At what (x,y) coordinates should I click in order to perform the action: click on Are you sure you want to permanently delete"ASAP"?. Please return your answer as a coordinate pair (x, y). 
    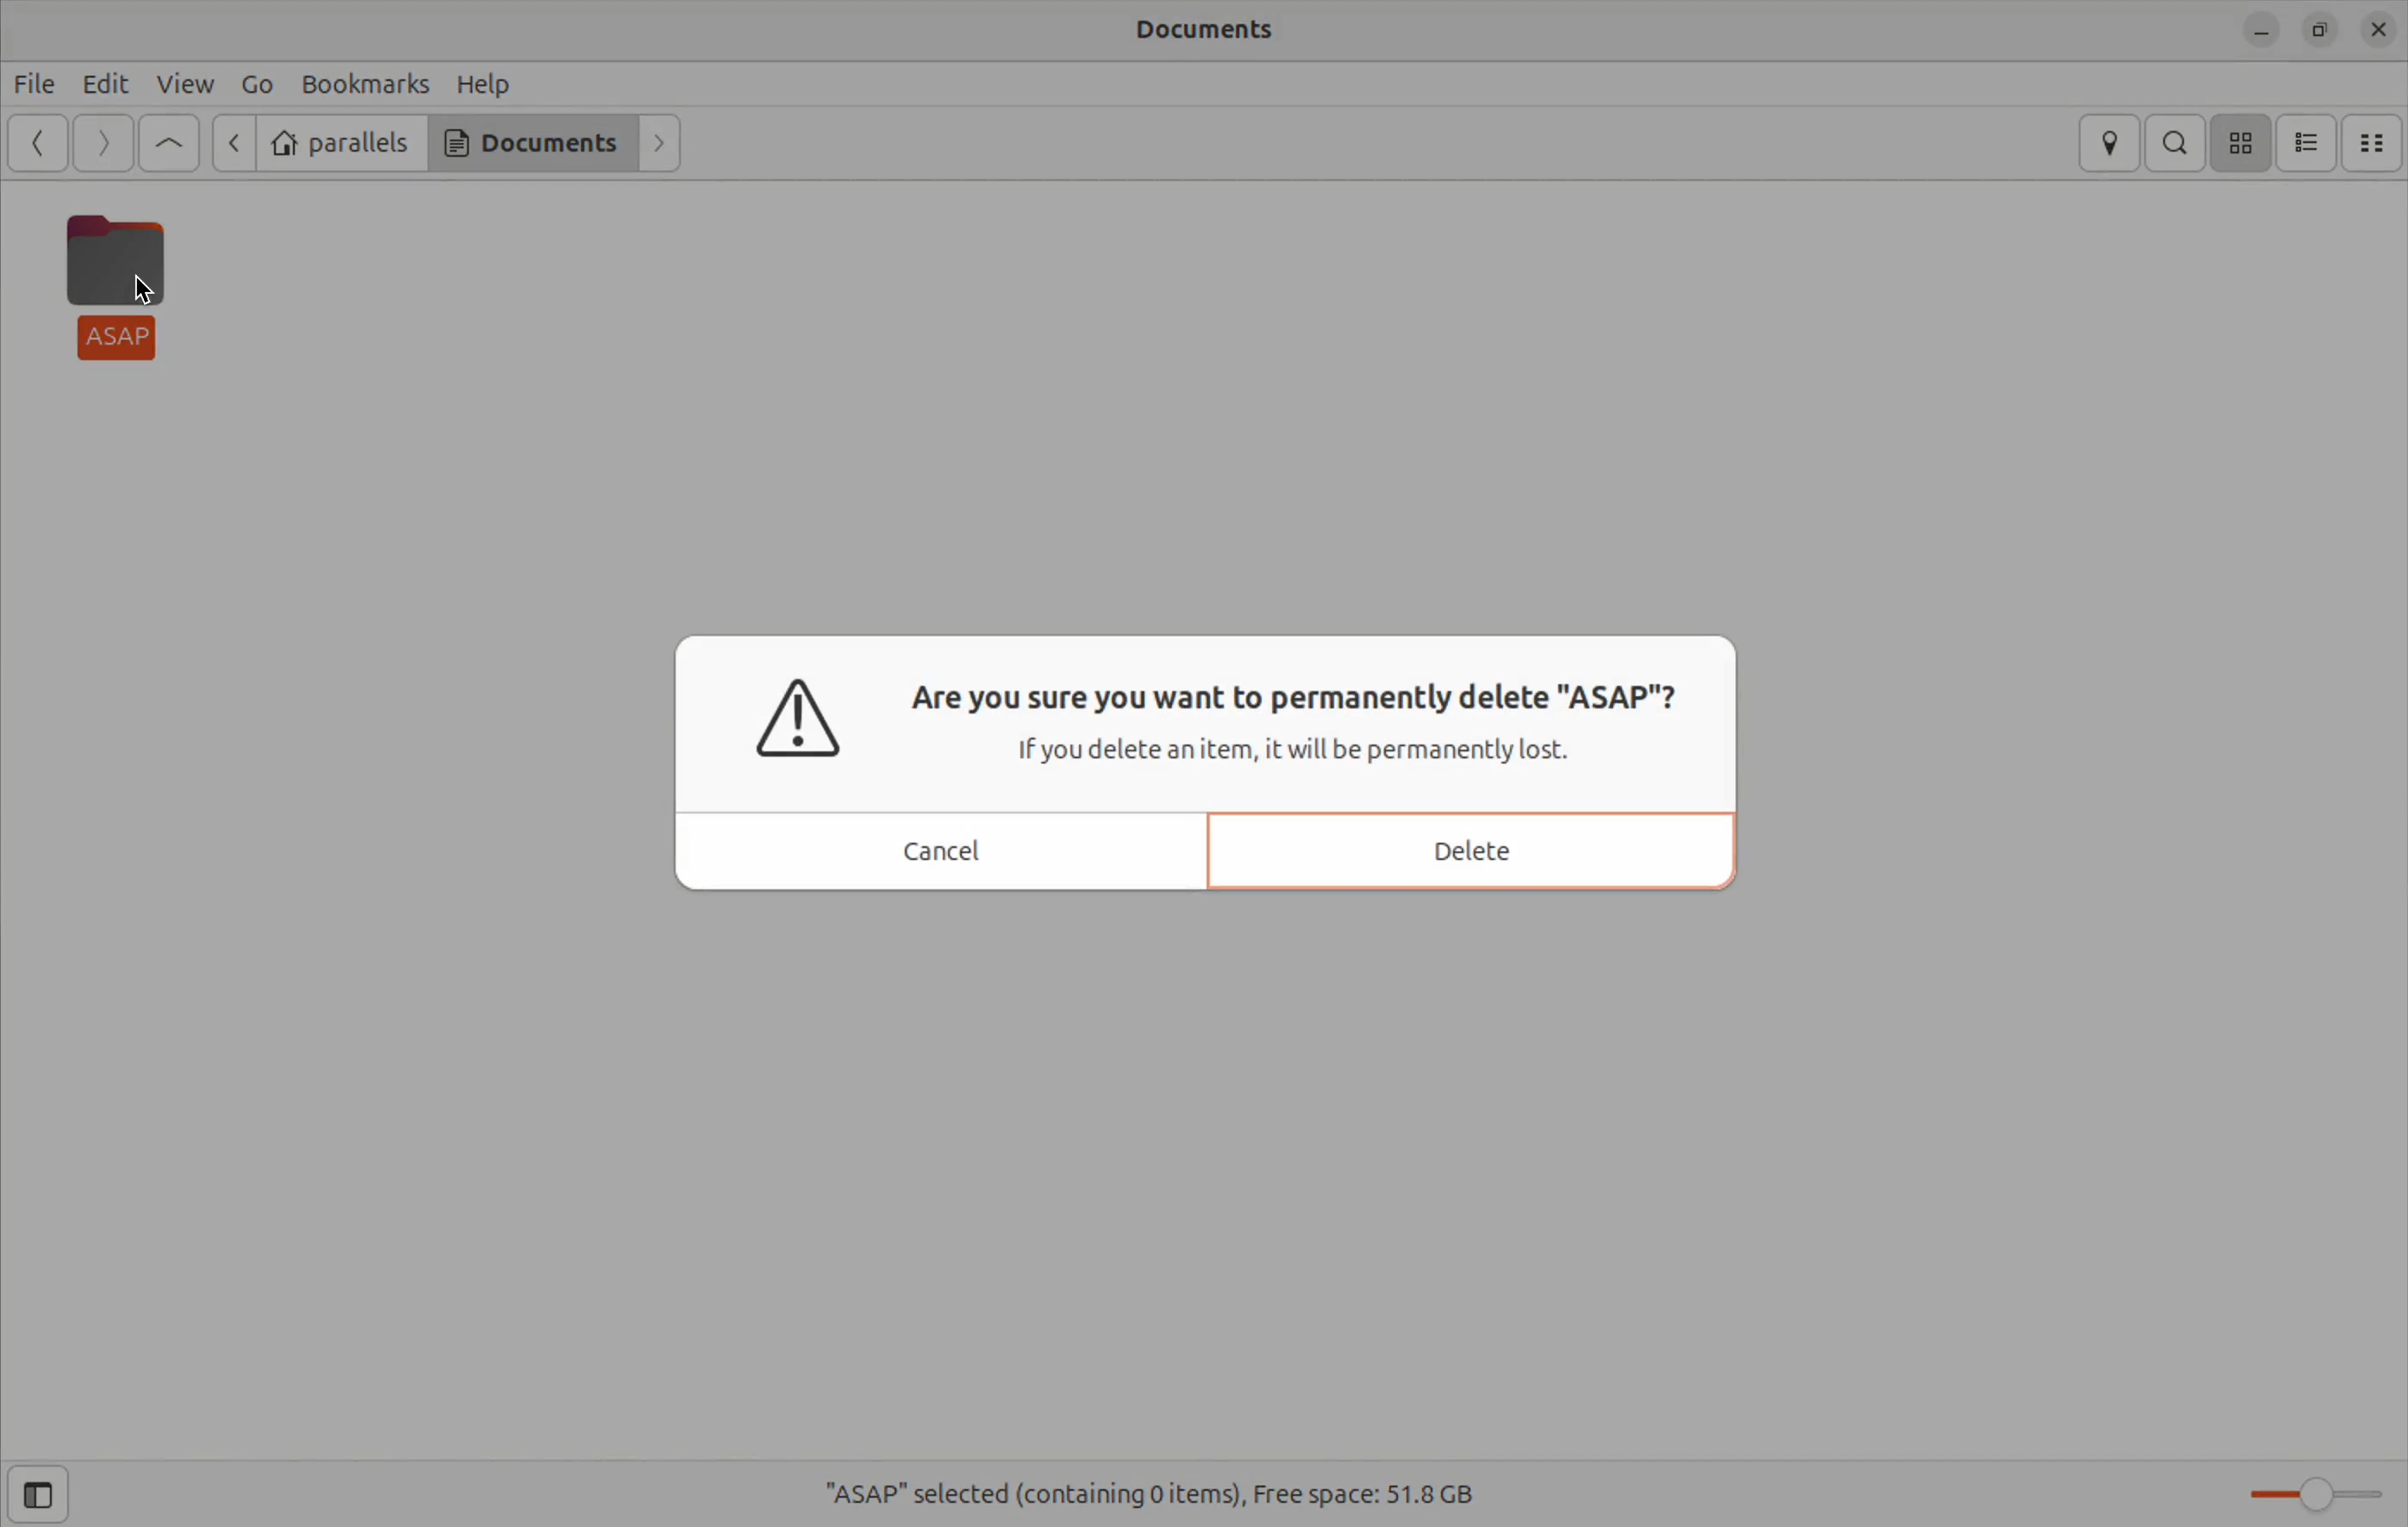
    Looking at the image, I should click on (1296, 697).